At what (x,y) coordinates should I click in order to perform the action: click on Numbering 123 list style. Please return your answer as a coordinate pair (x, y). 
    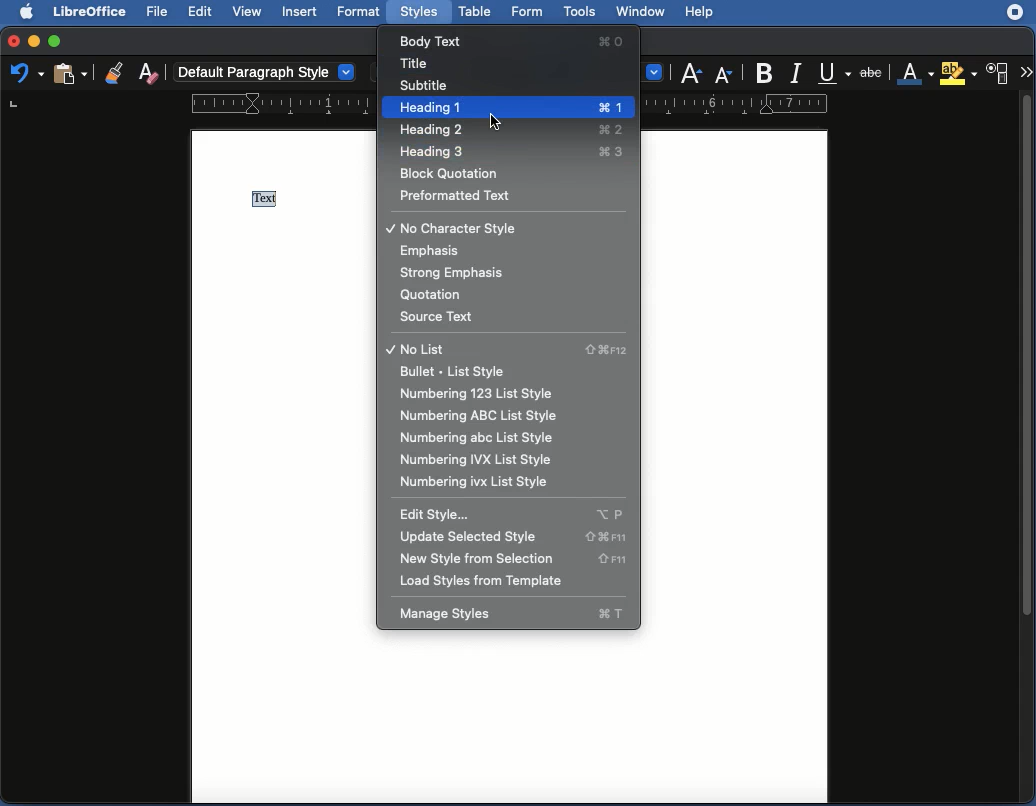
    Looking at the image, I should click on (493, 393).